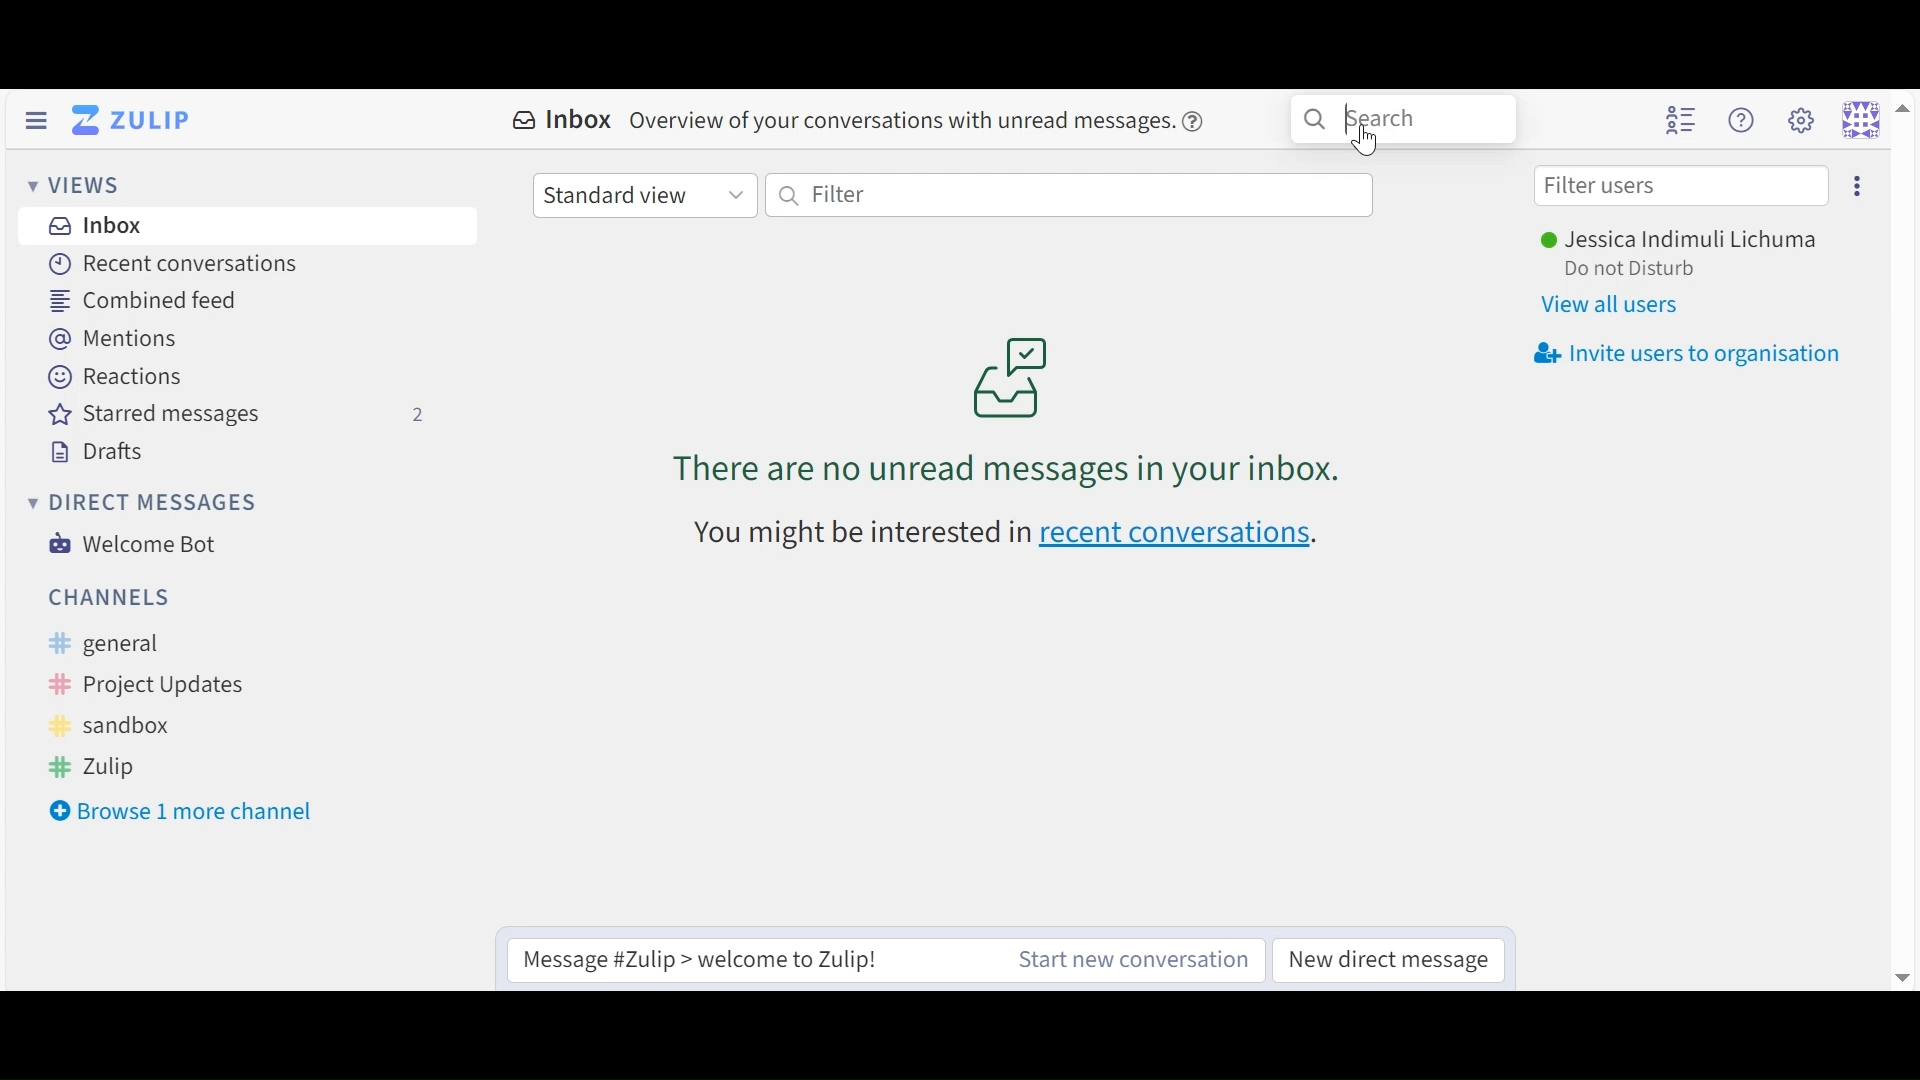 Image resolution: width=1920 pixels, height=1080 pixels. Describe the element at coordinates (75, 186) in the screenshot. I see `Views` at that location.